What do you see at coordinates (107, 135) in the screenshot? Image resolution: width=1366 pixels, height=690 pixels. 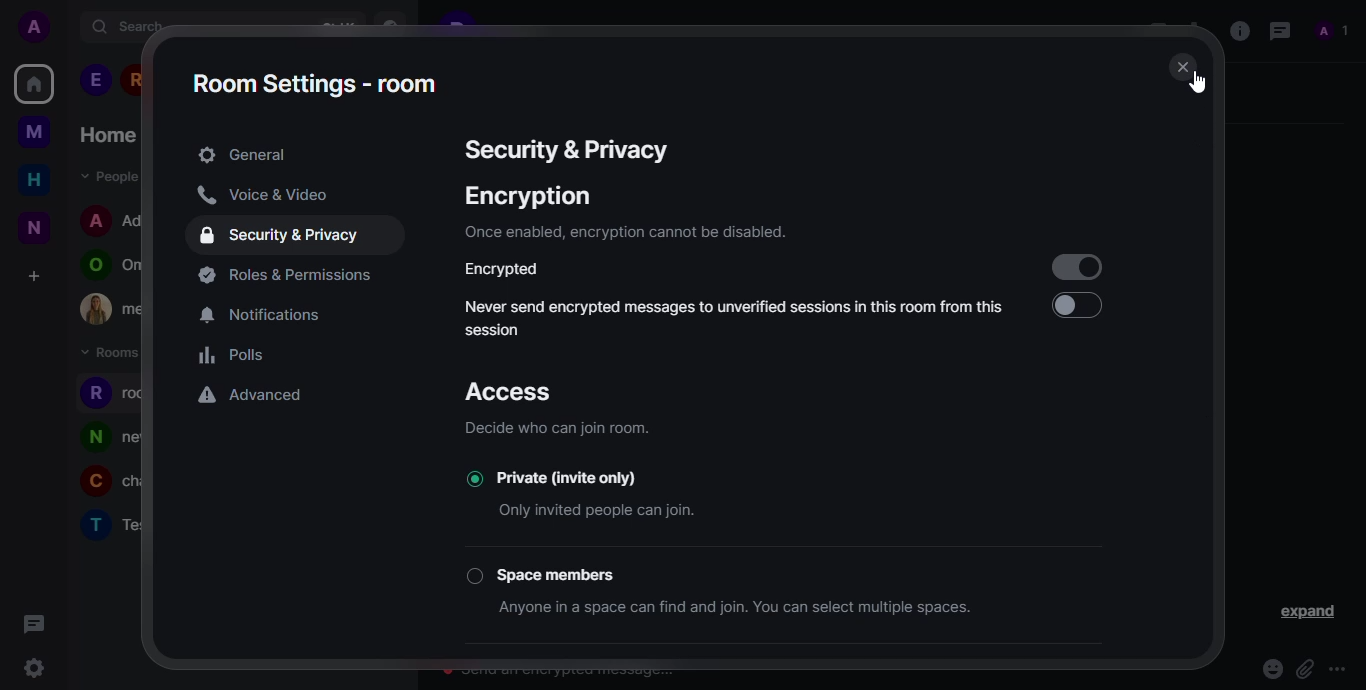 I see `home` at bounding box center [107, 135].